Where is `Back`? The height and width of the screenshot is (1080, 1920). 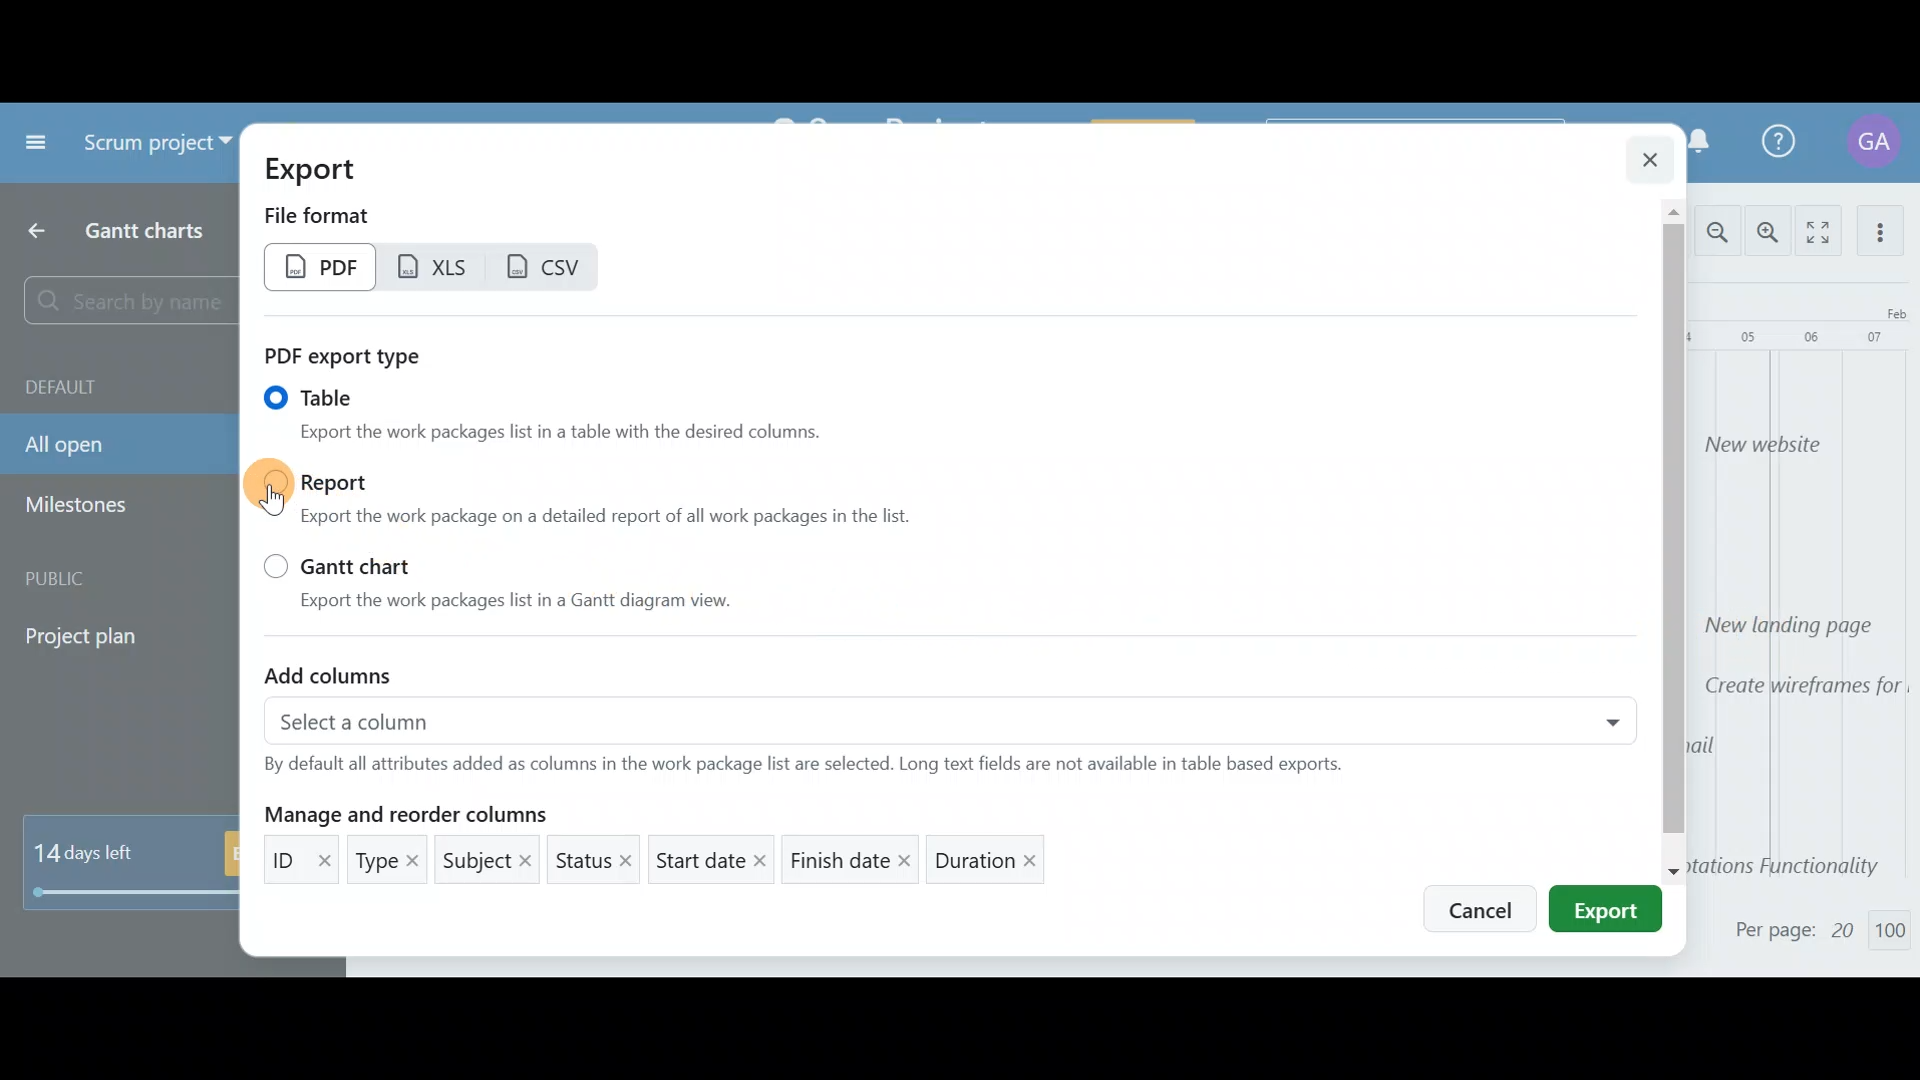 Back is located at coordinates (42, 227).